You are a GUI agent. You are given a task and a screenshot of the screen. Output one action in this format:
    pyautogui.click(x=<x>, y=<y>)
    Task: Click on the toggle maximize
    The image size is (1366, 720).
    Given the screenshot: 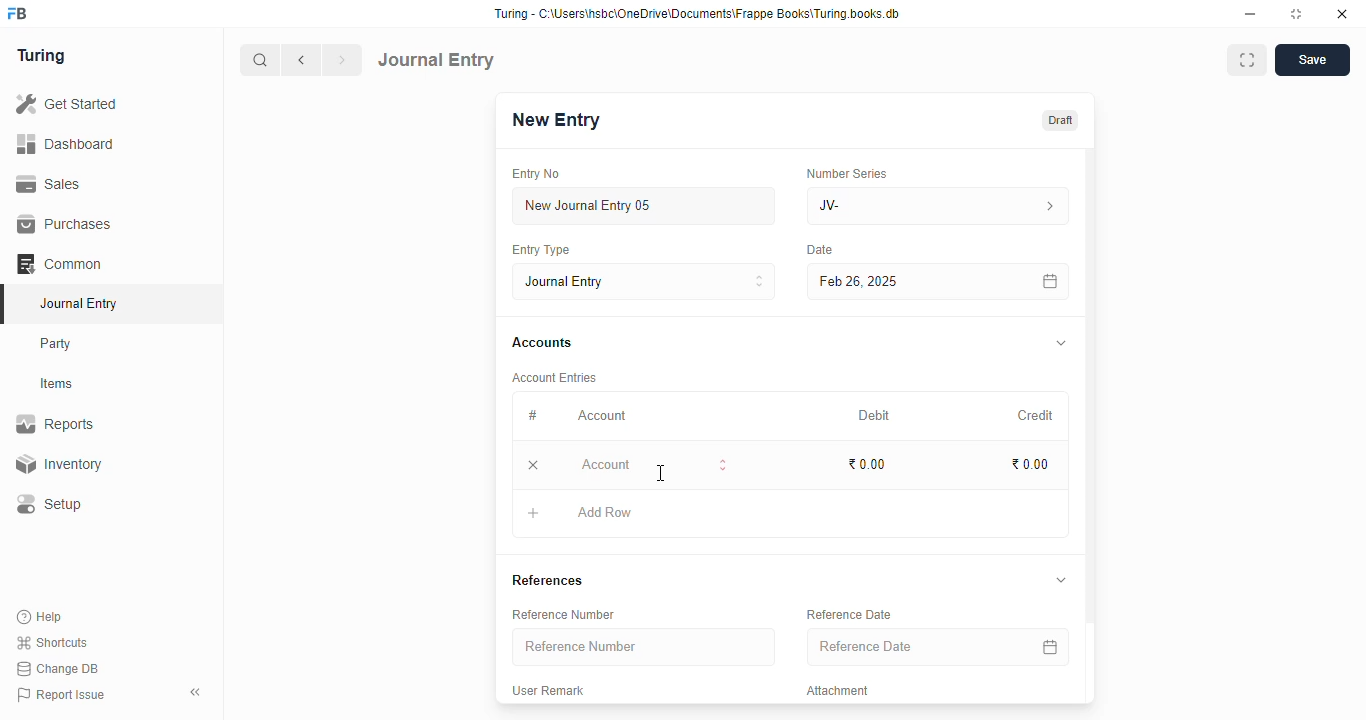 What is the action you would take?
    pyautogui.click(x=1296, y=14)
    